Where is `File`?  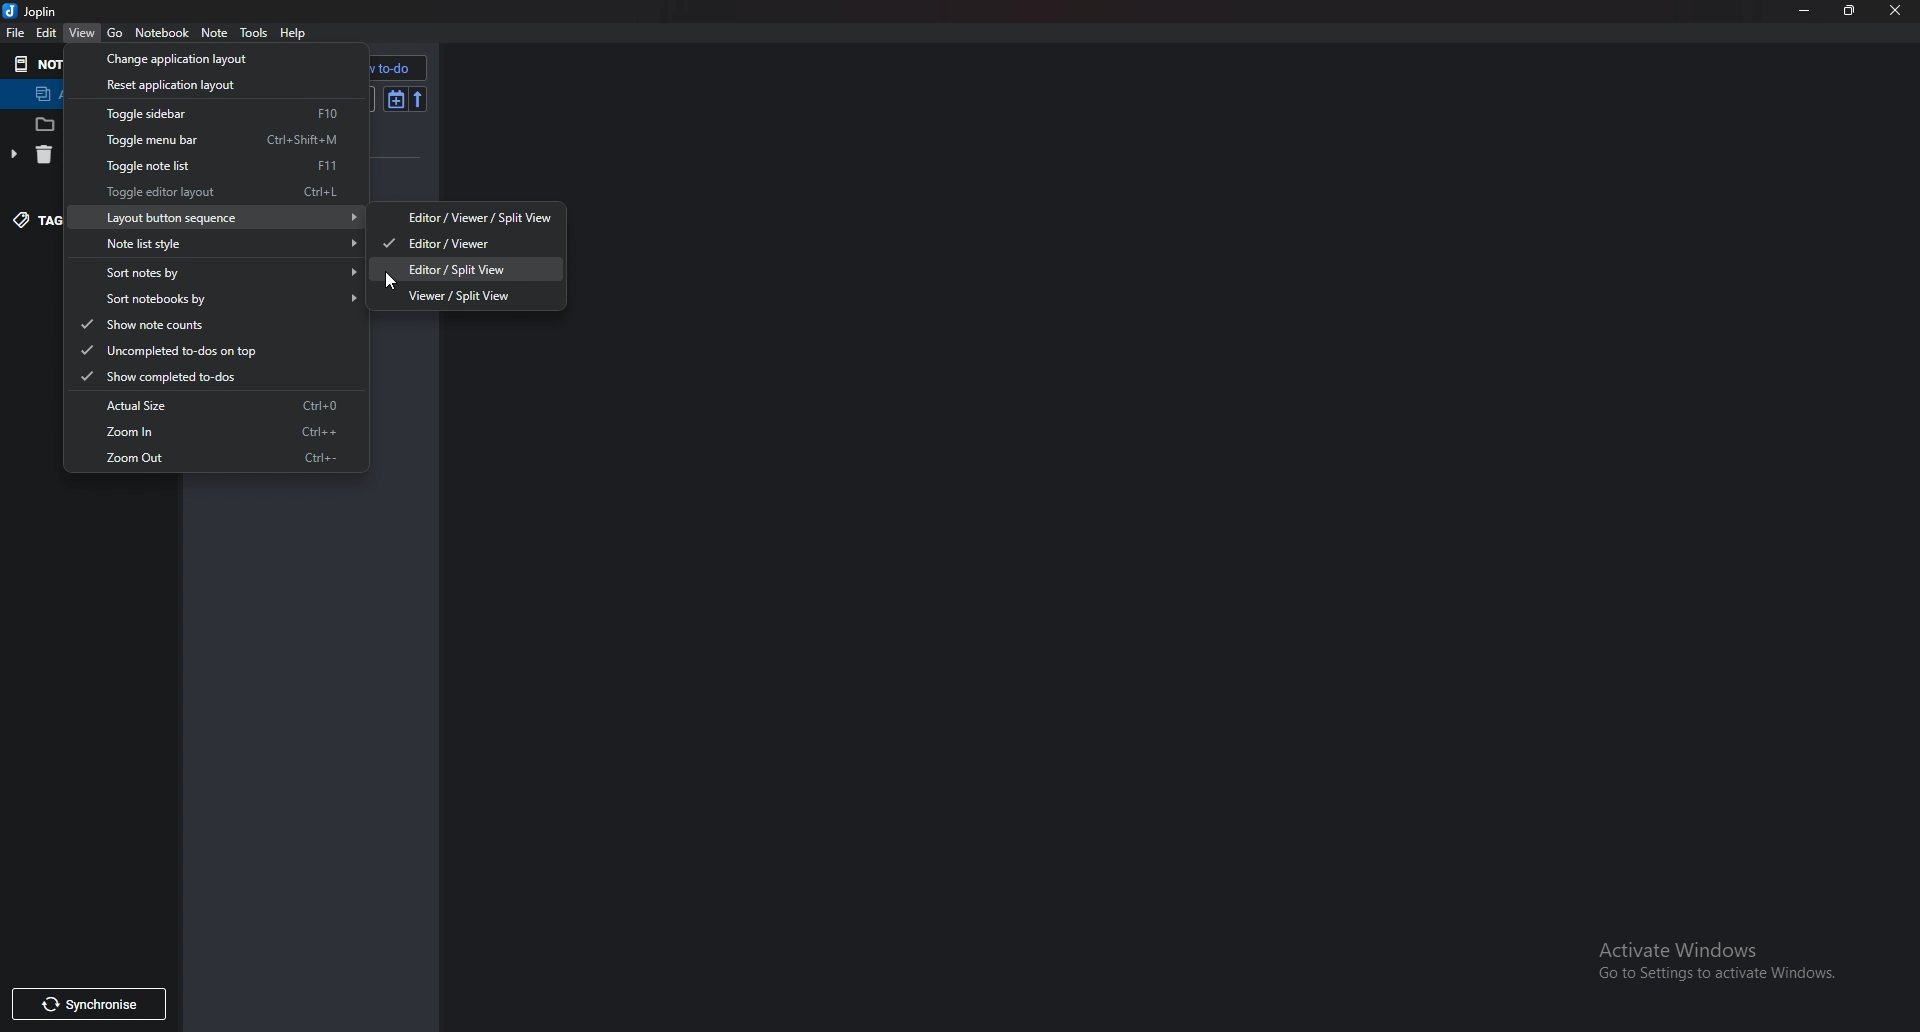 File is located at coordinates (16, 35).